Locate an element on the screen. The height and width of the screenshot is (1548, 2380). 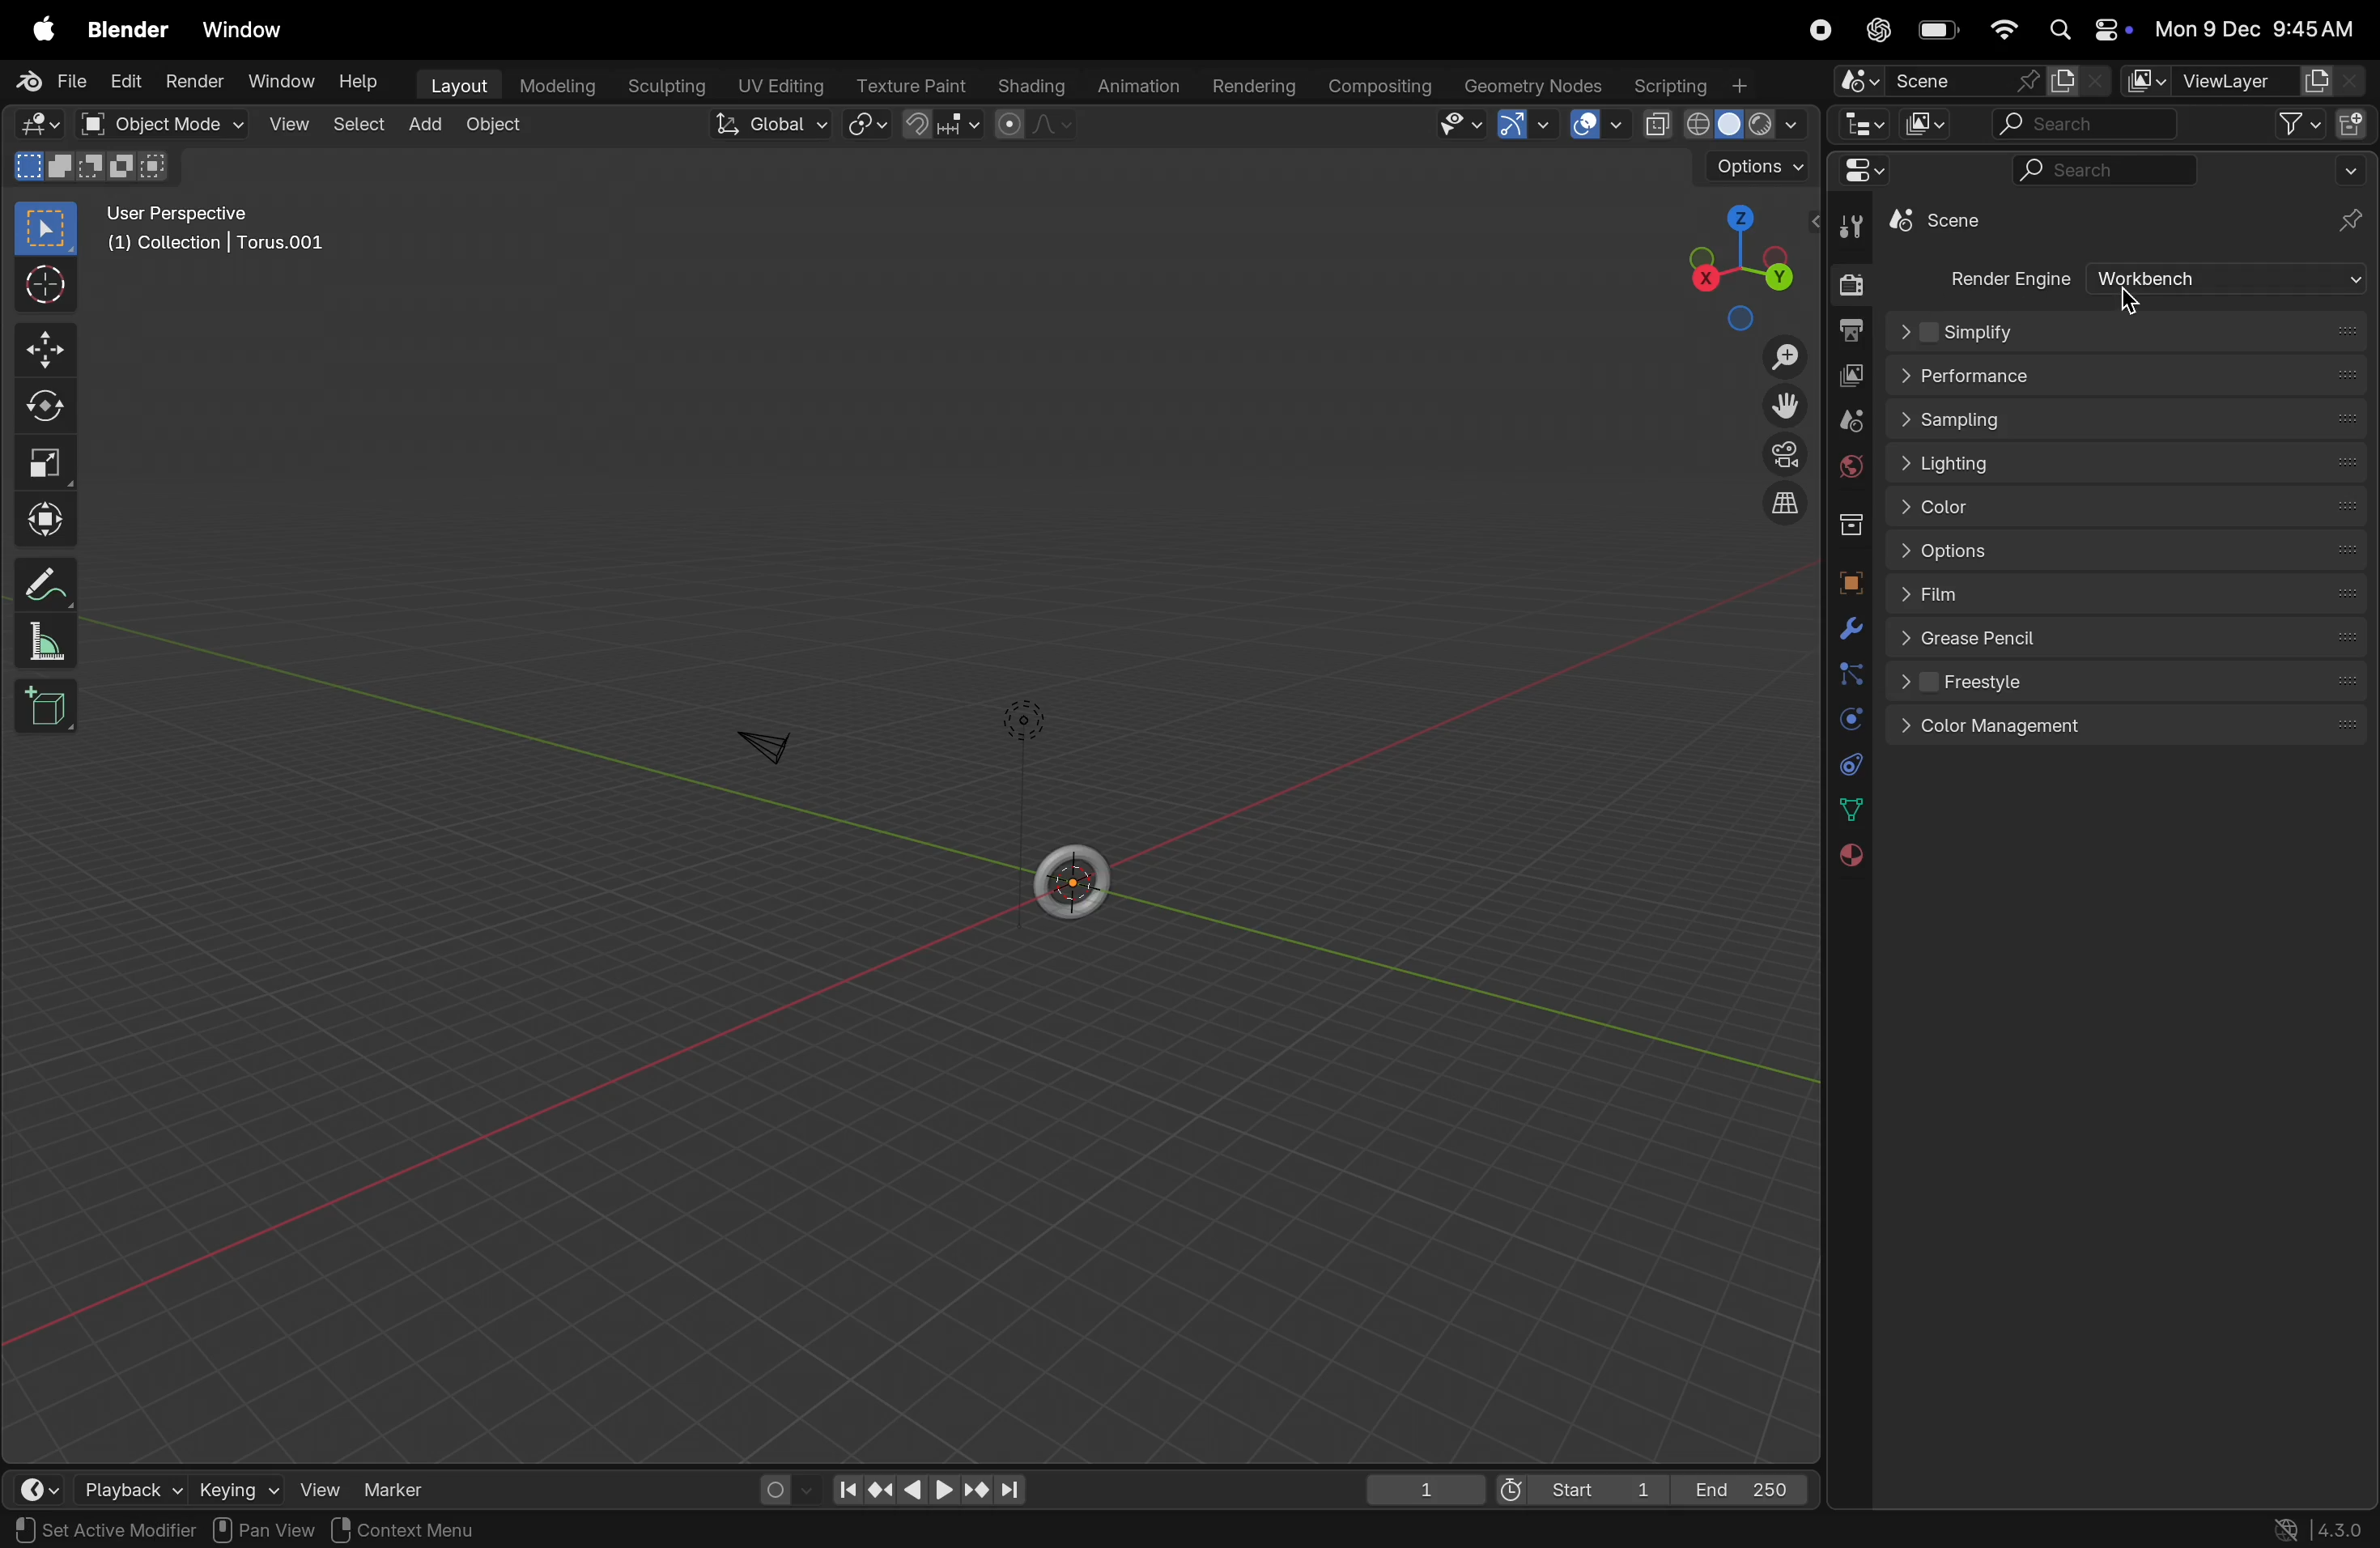
simplyfy is located at coordinates (2129, 332).